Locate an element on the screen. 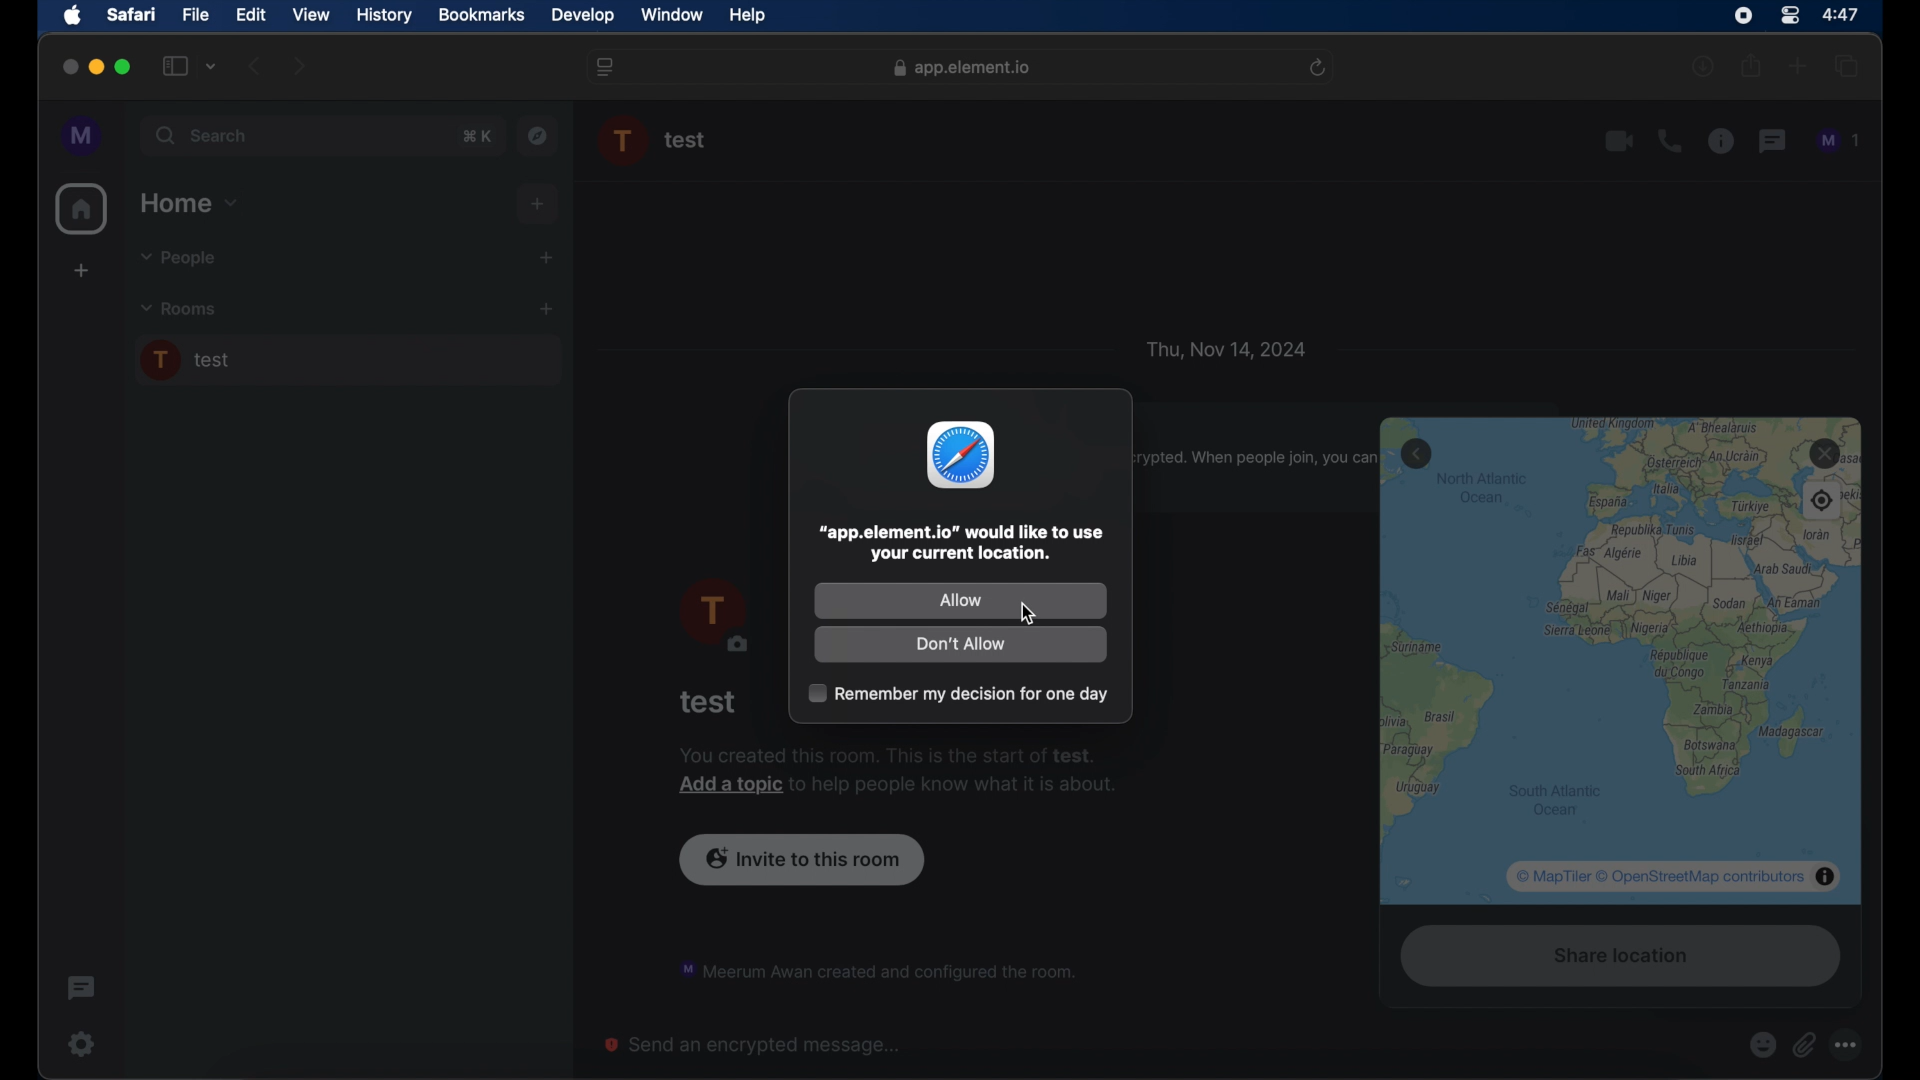 The width and height of the screenshot is (1920, 1080). Cursor is located at coordinates (1032, 616).